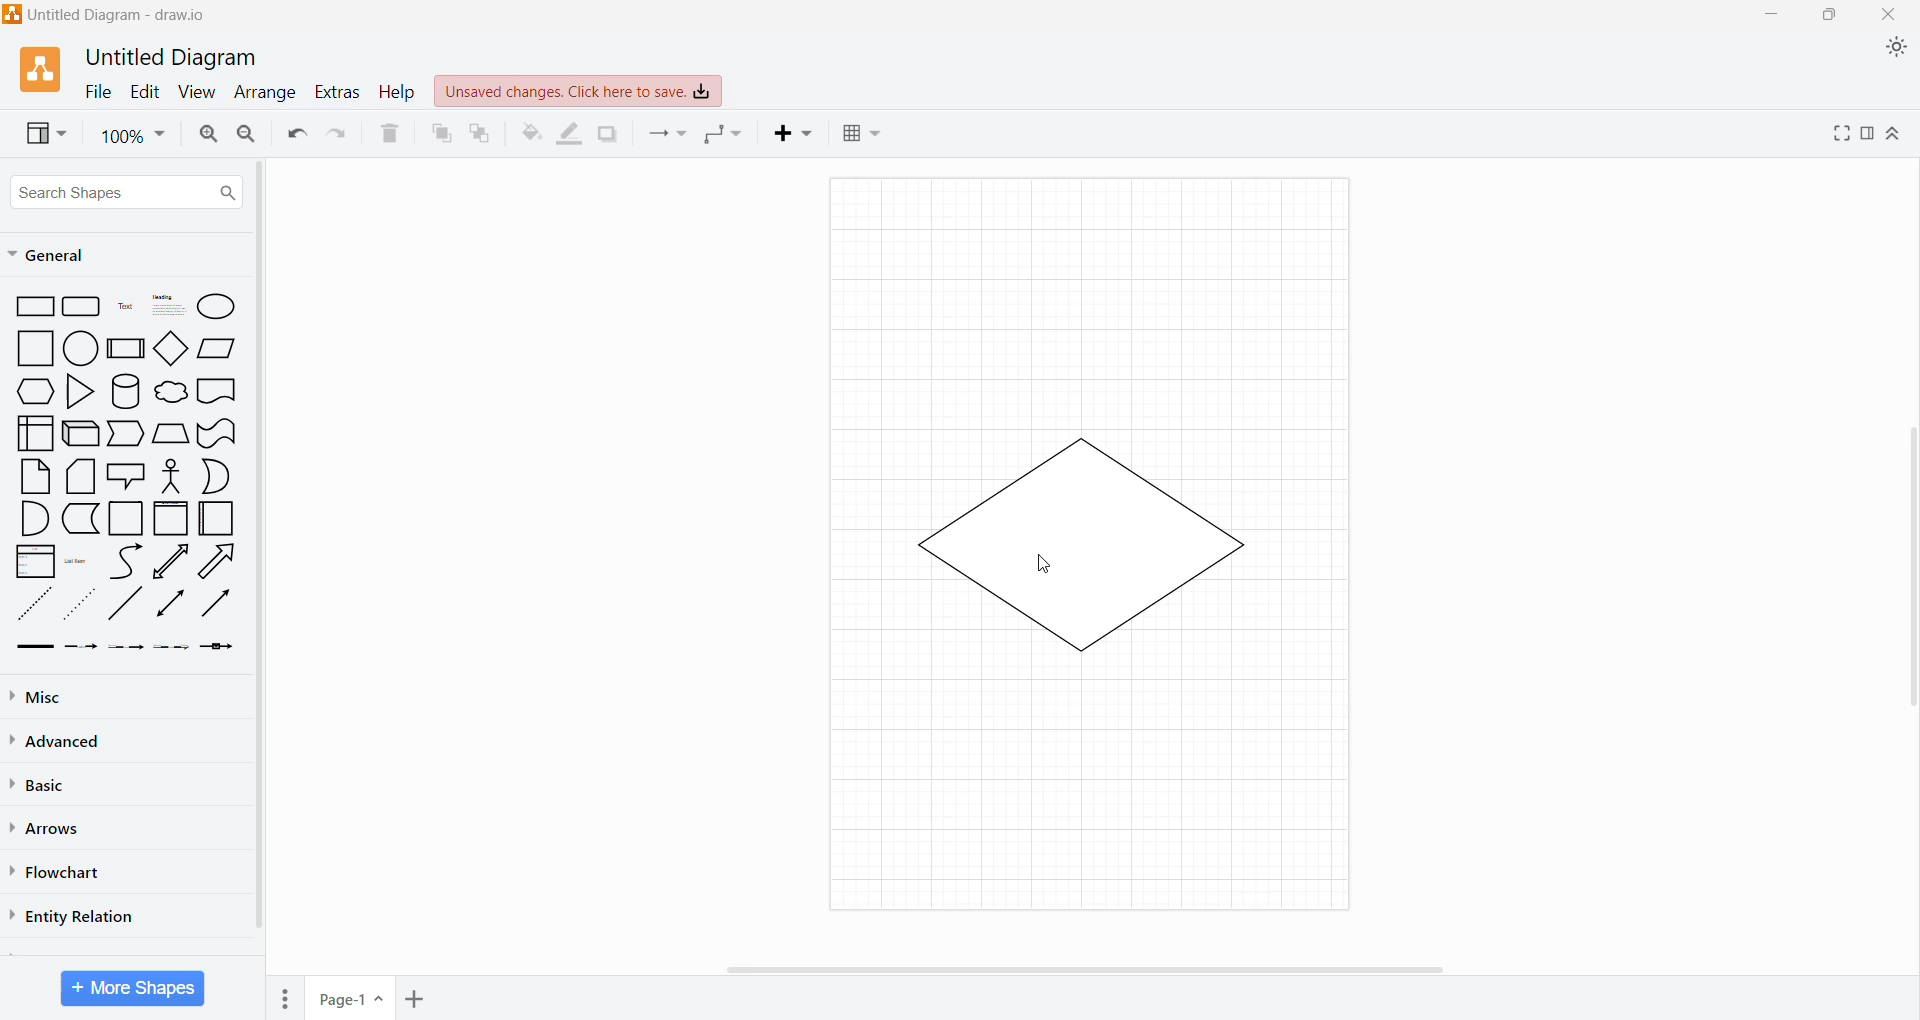 The width and height of the screenshot is (1920, 1020). I want to click on Ellipse, so click(217, 306).